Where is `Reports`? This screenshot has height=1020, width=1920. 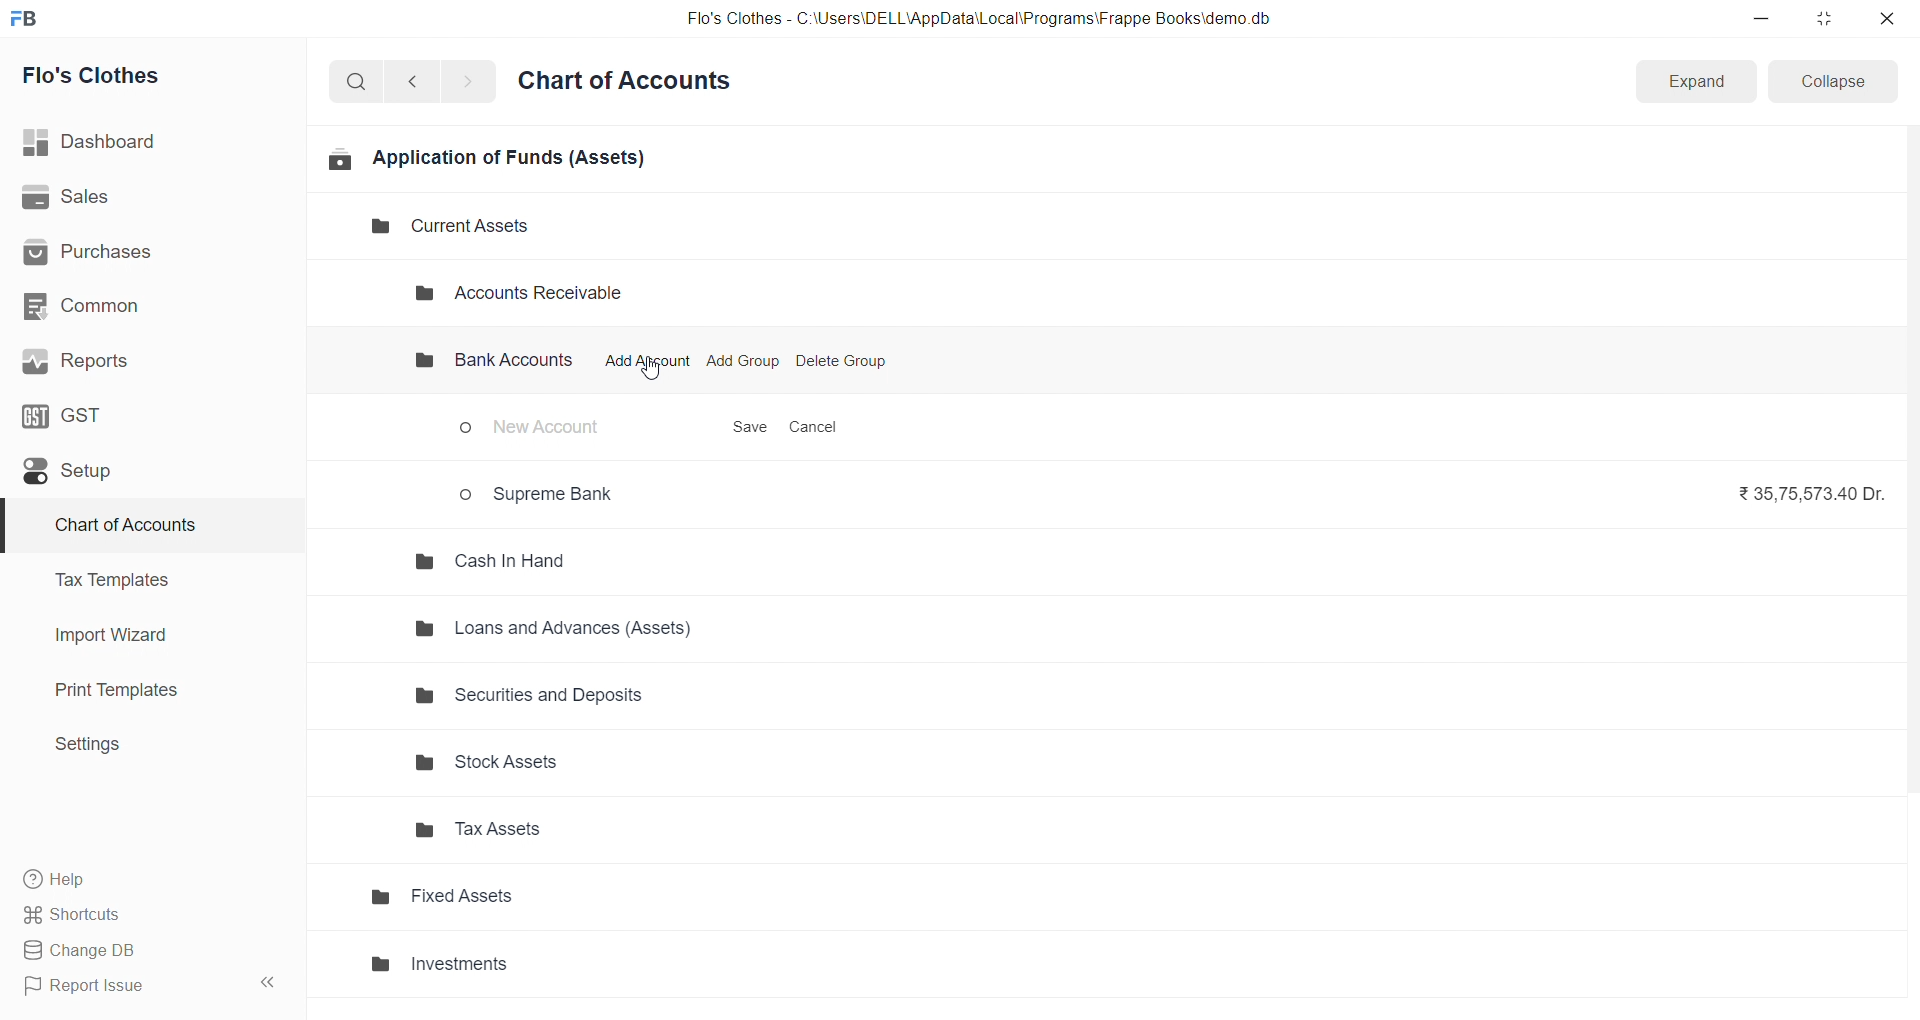 Reports is located at coordinates (143, 361).